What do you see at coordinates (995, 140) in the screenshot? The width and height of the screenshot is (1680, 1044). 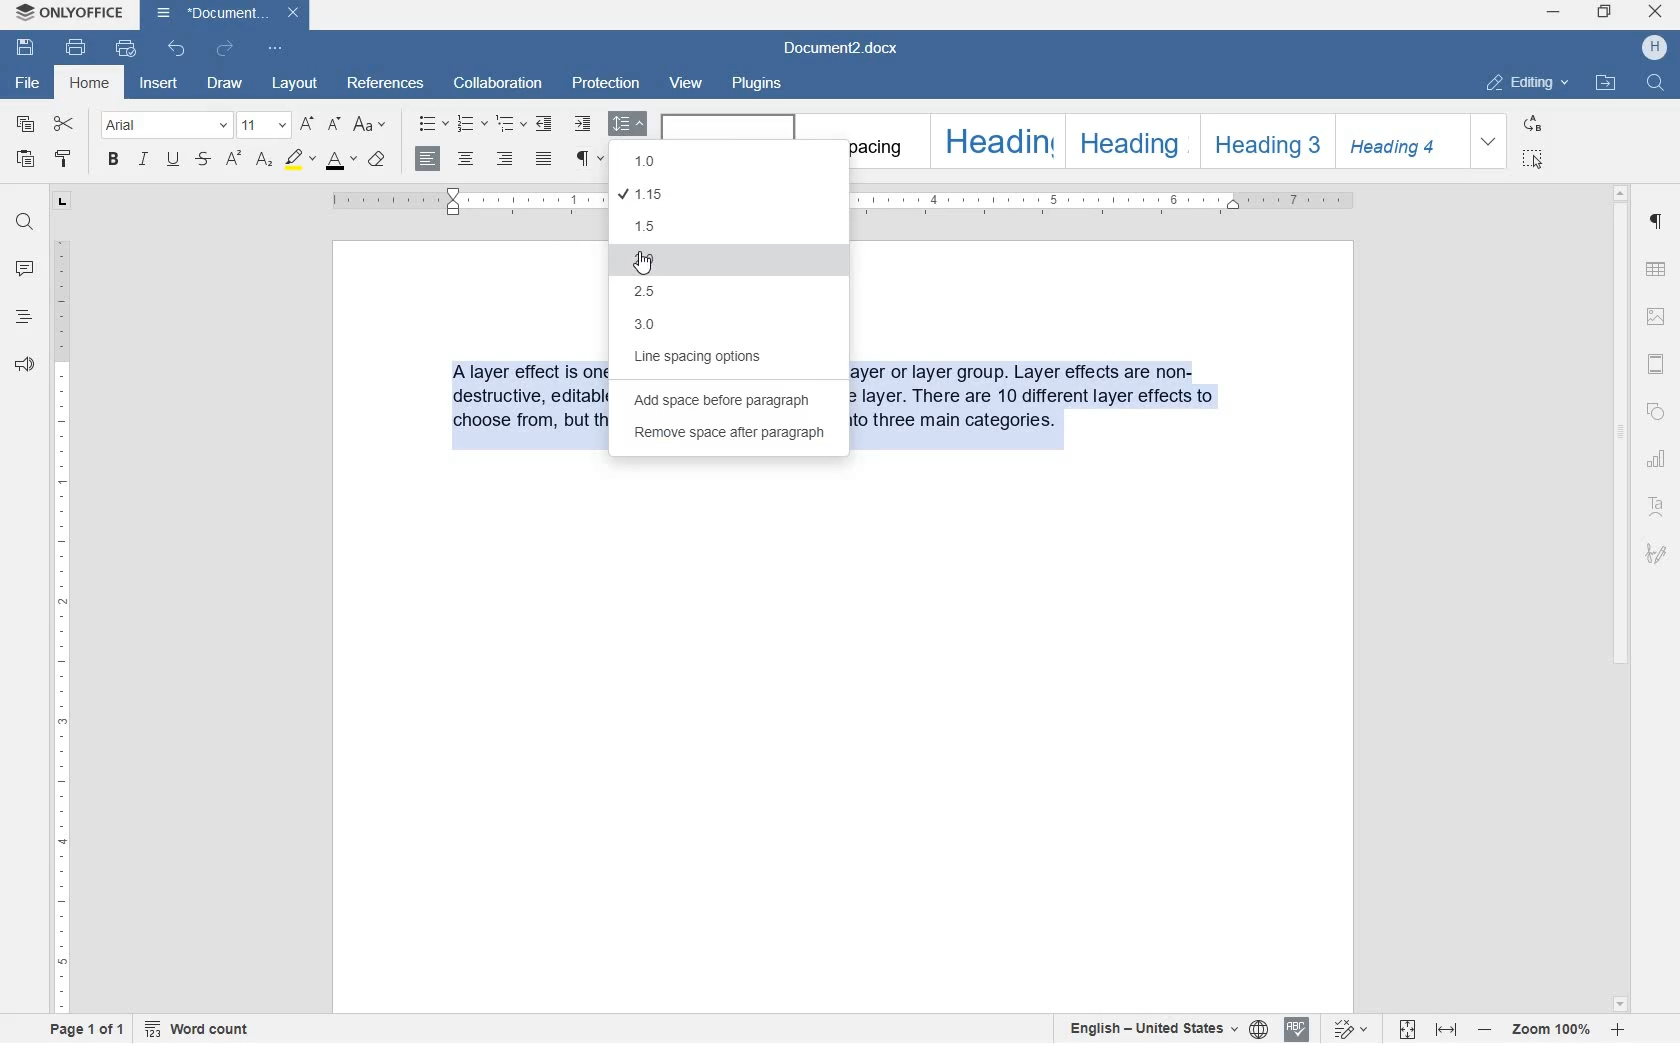 I see `heading 1` at bounding box center [995, 140].